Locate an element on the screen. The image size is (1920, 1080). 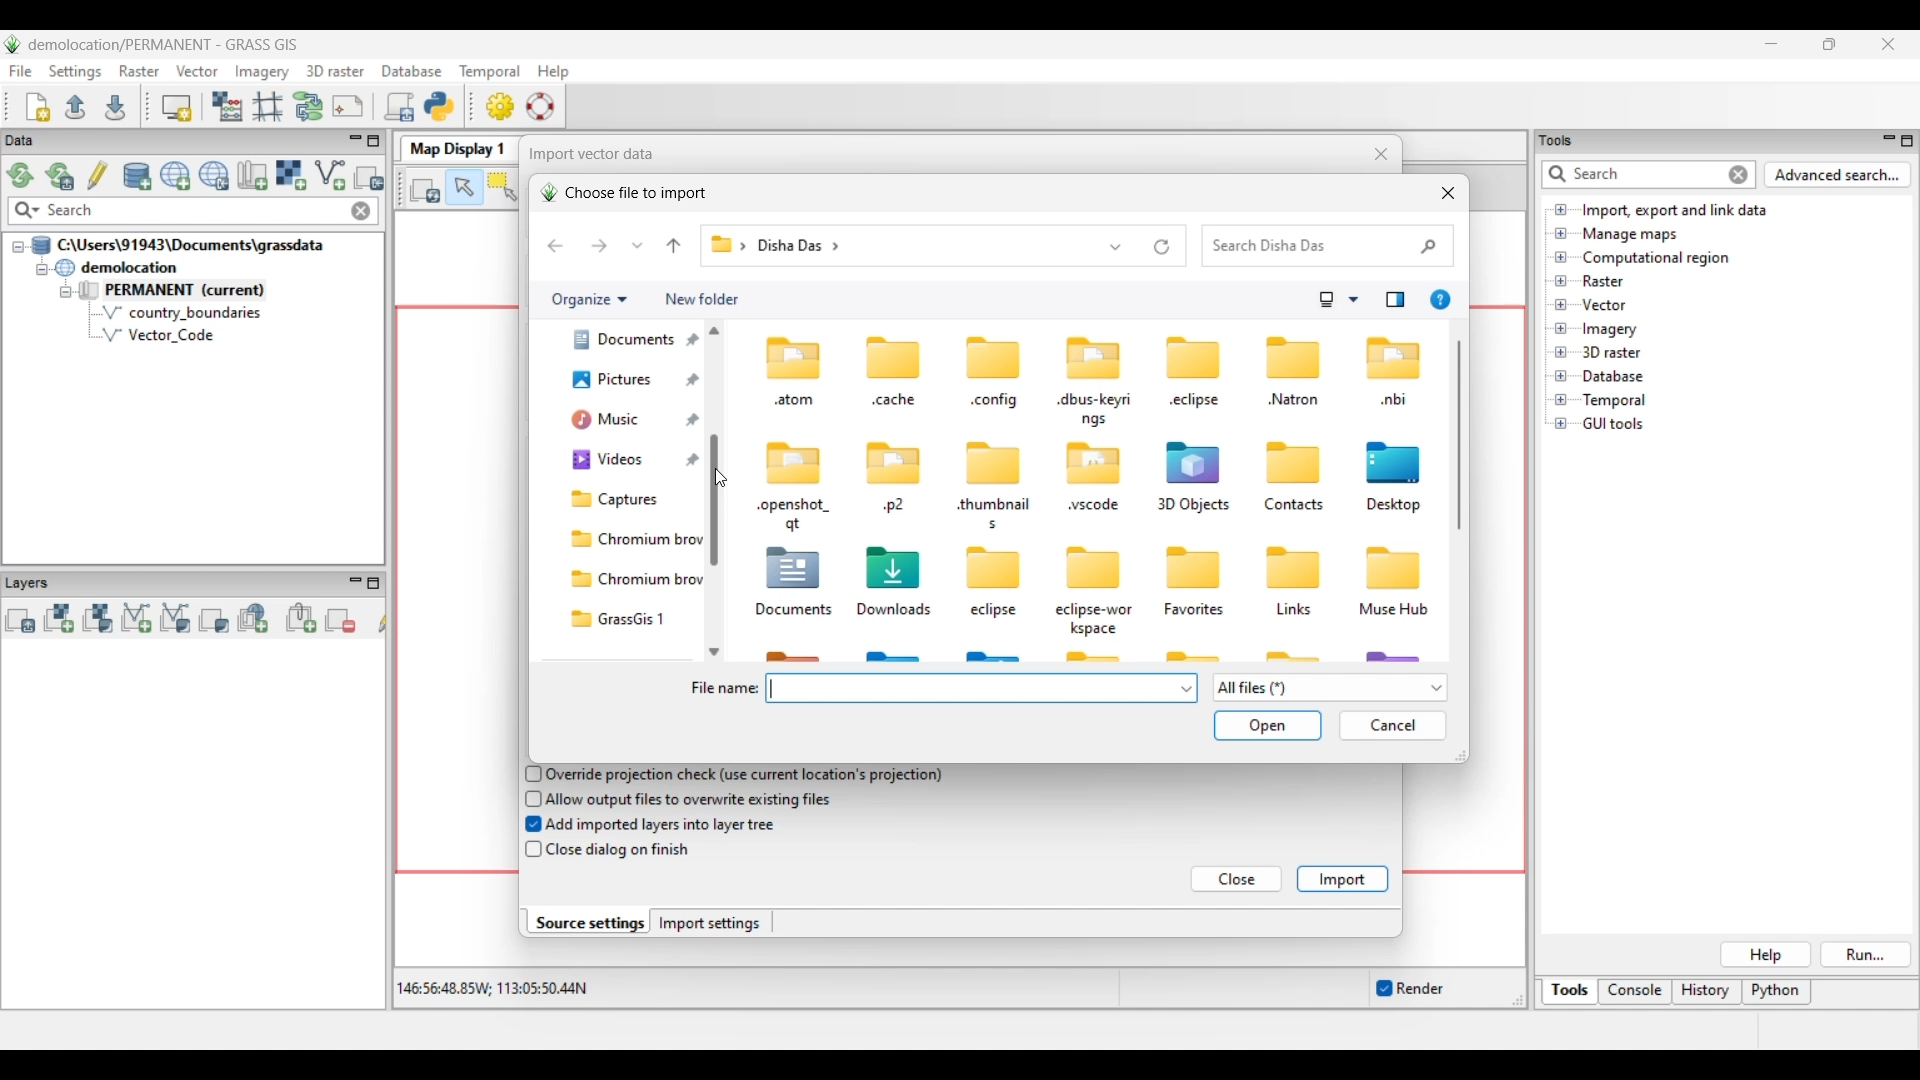
Add various raster map layers is located at coordinates (97, 618).